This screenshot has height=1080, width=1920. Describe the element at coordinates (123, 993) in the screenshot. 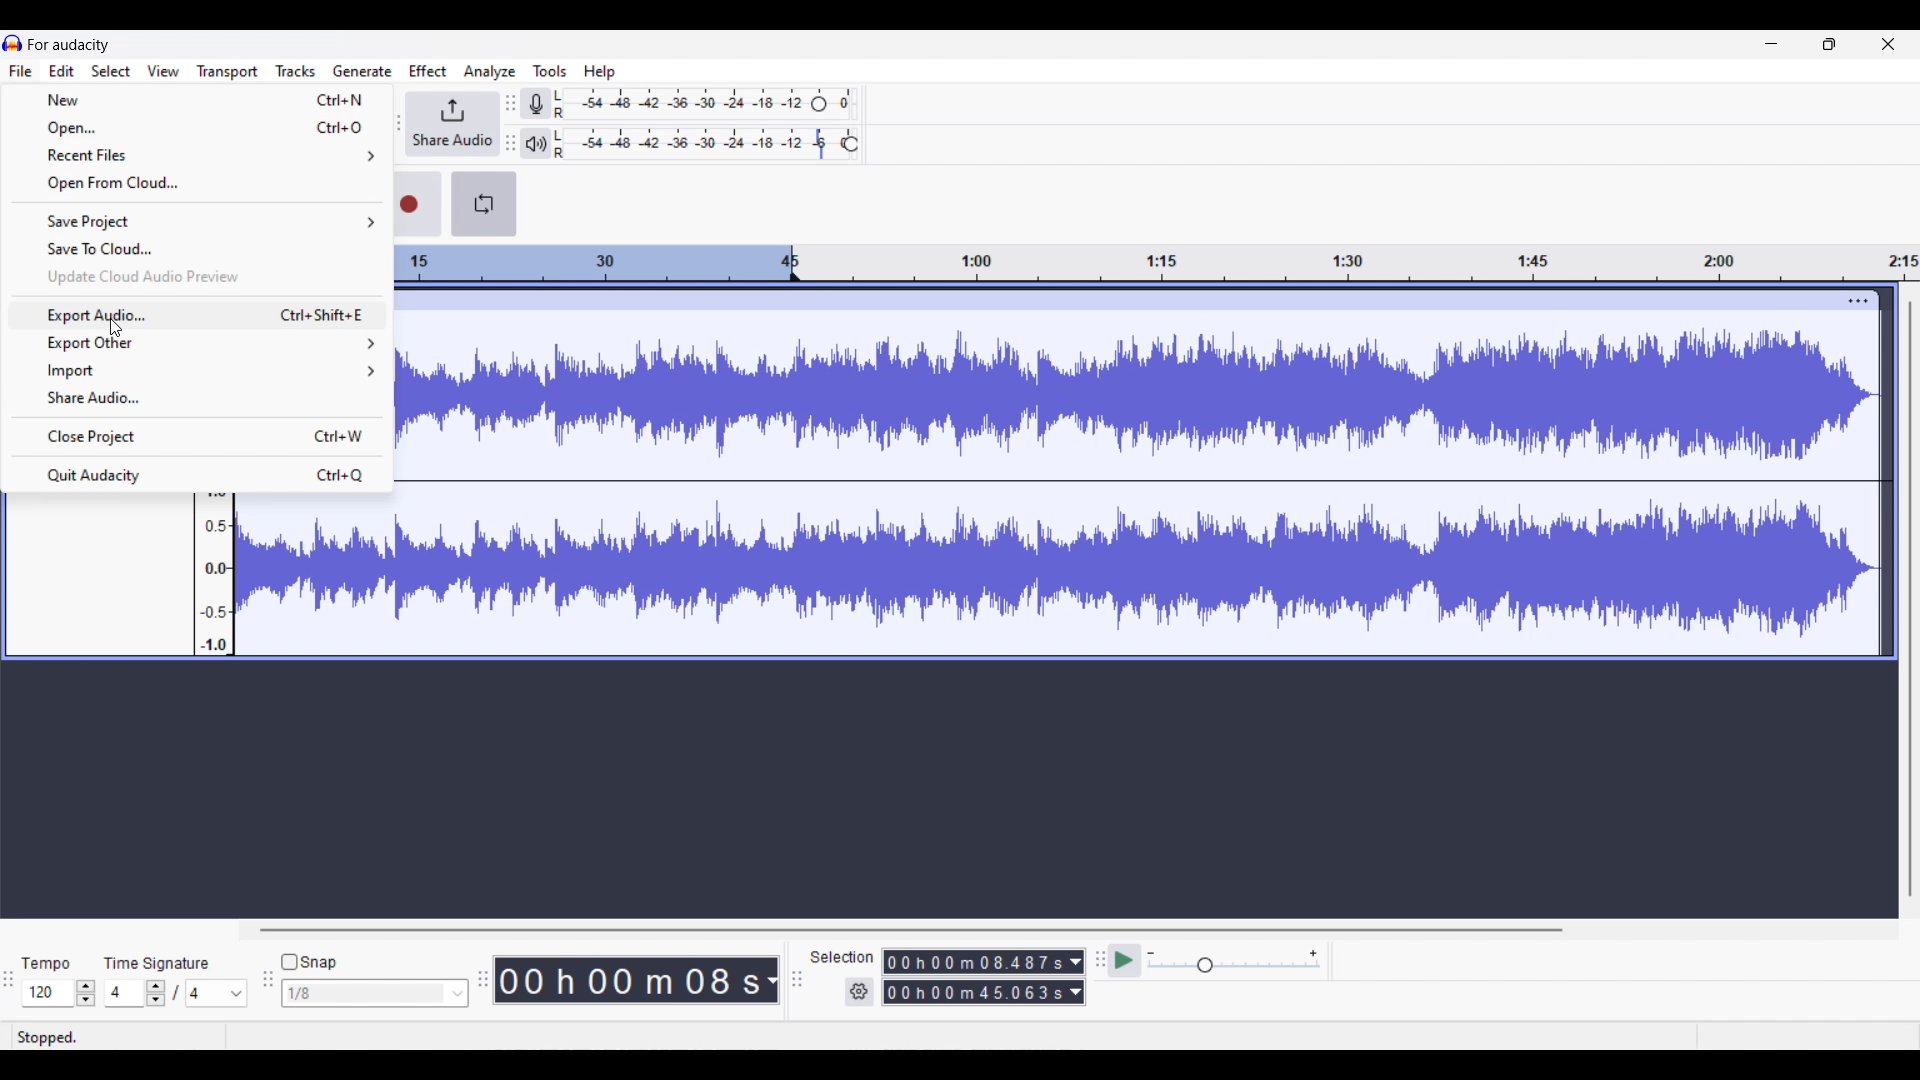

I see `Input time signature` at that location.